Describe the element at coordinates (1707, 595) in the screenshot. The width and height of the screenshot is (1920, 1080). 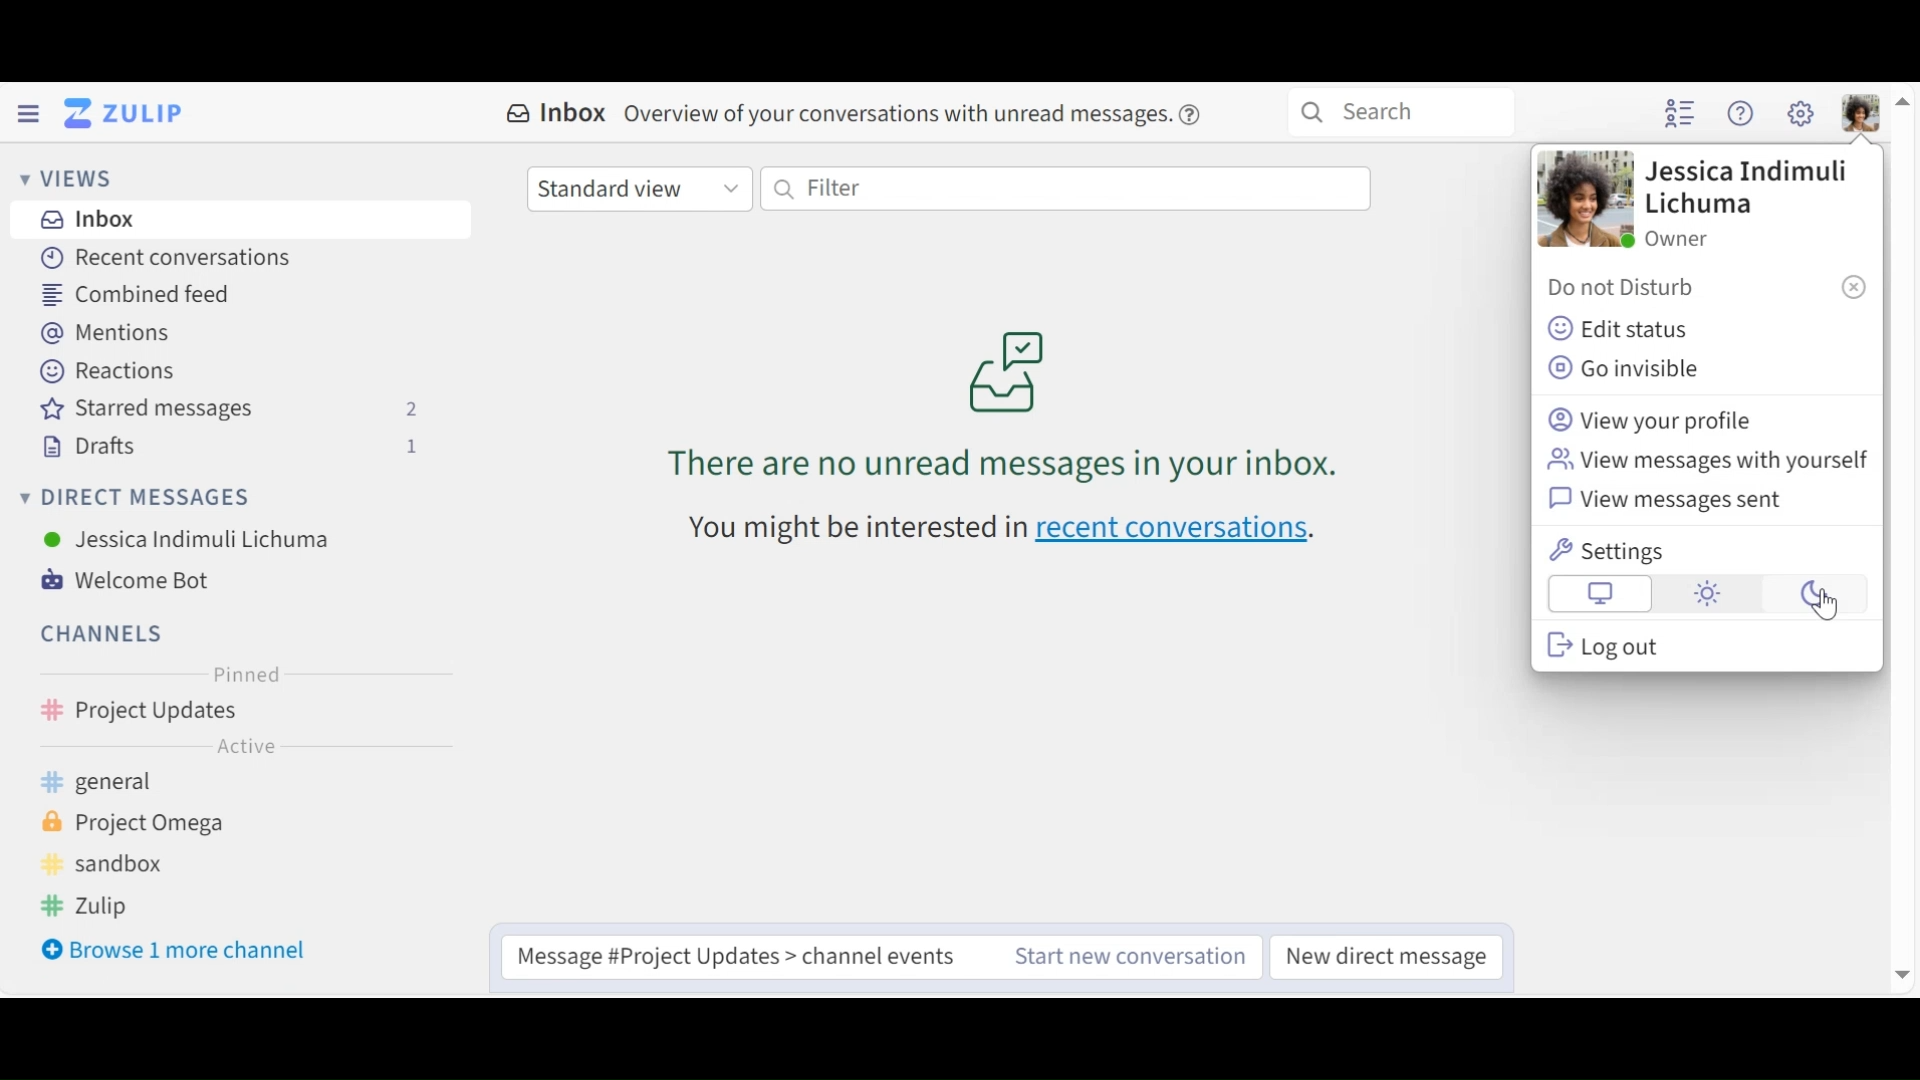
I see `Light theme` at that location.